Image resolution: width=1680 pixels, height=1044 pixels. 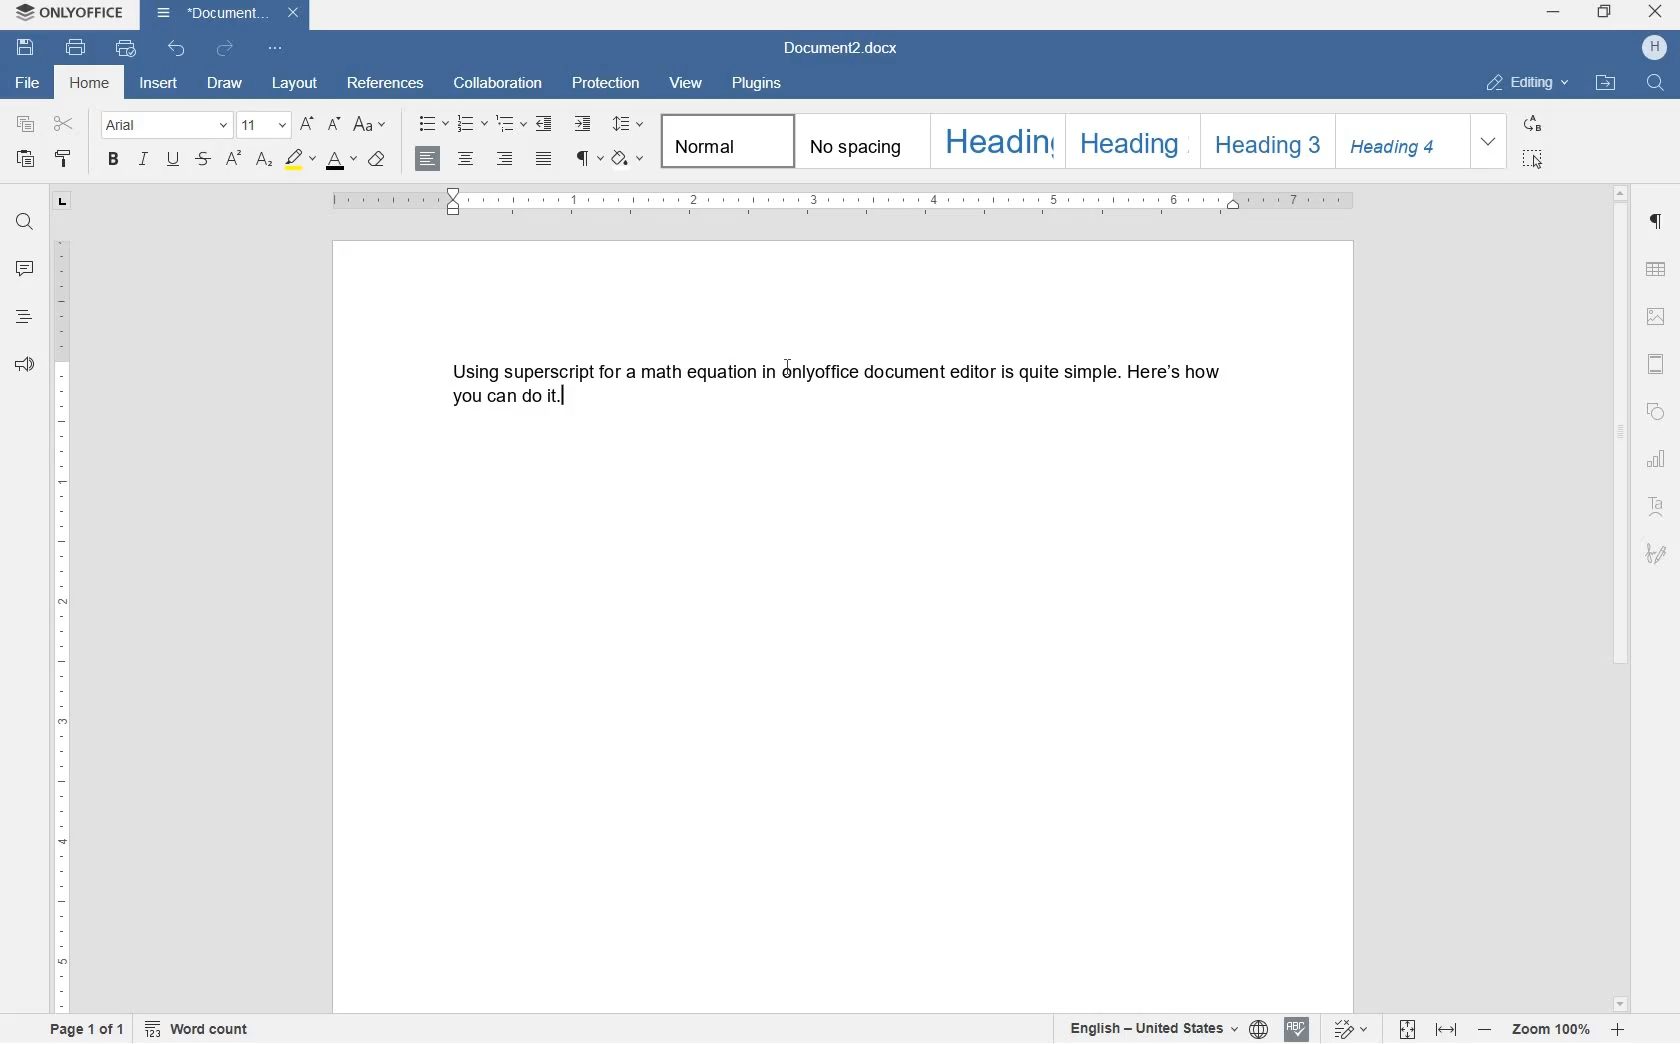 What do you see at coordinates (305, 125) in the screenshot?
I see `increment font size` at bounding box center [305, 125].